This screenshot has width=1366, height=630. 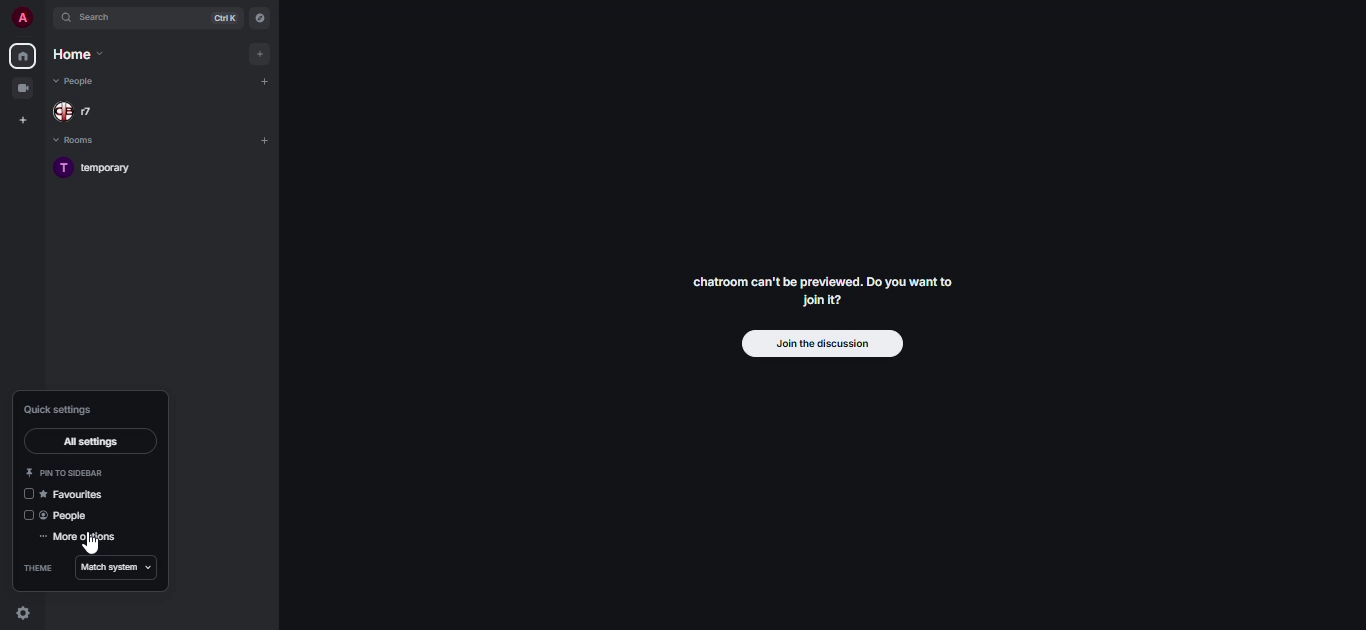 I want to click on profile, so click(x=16, y=18).